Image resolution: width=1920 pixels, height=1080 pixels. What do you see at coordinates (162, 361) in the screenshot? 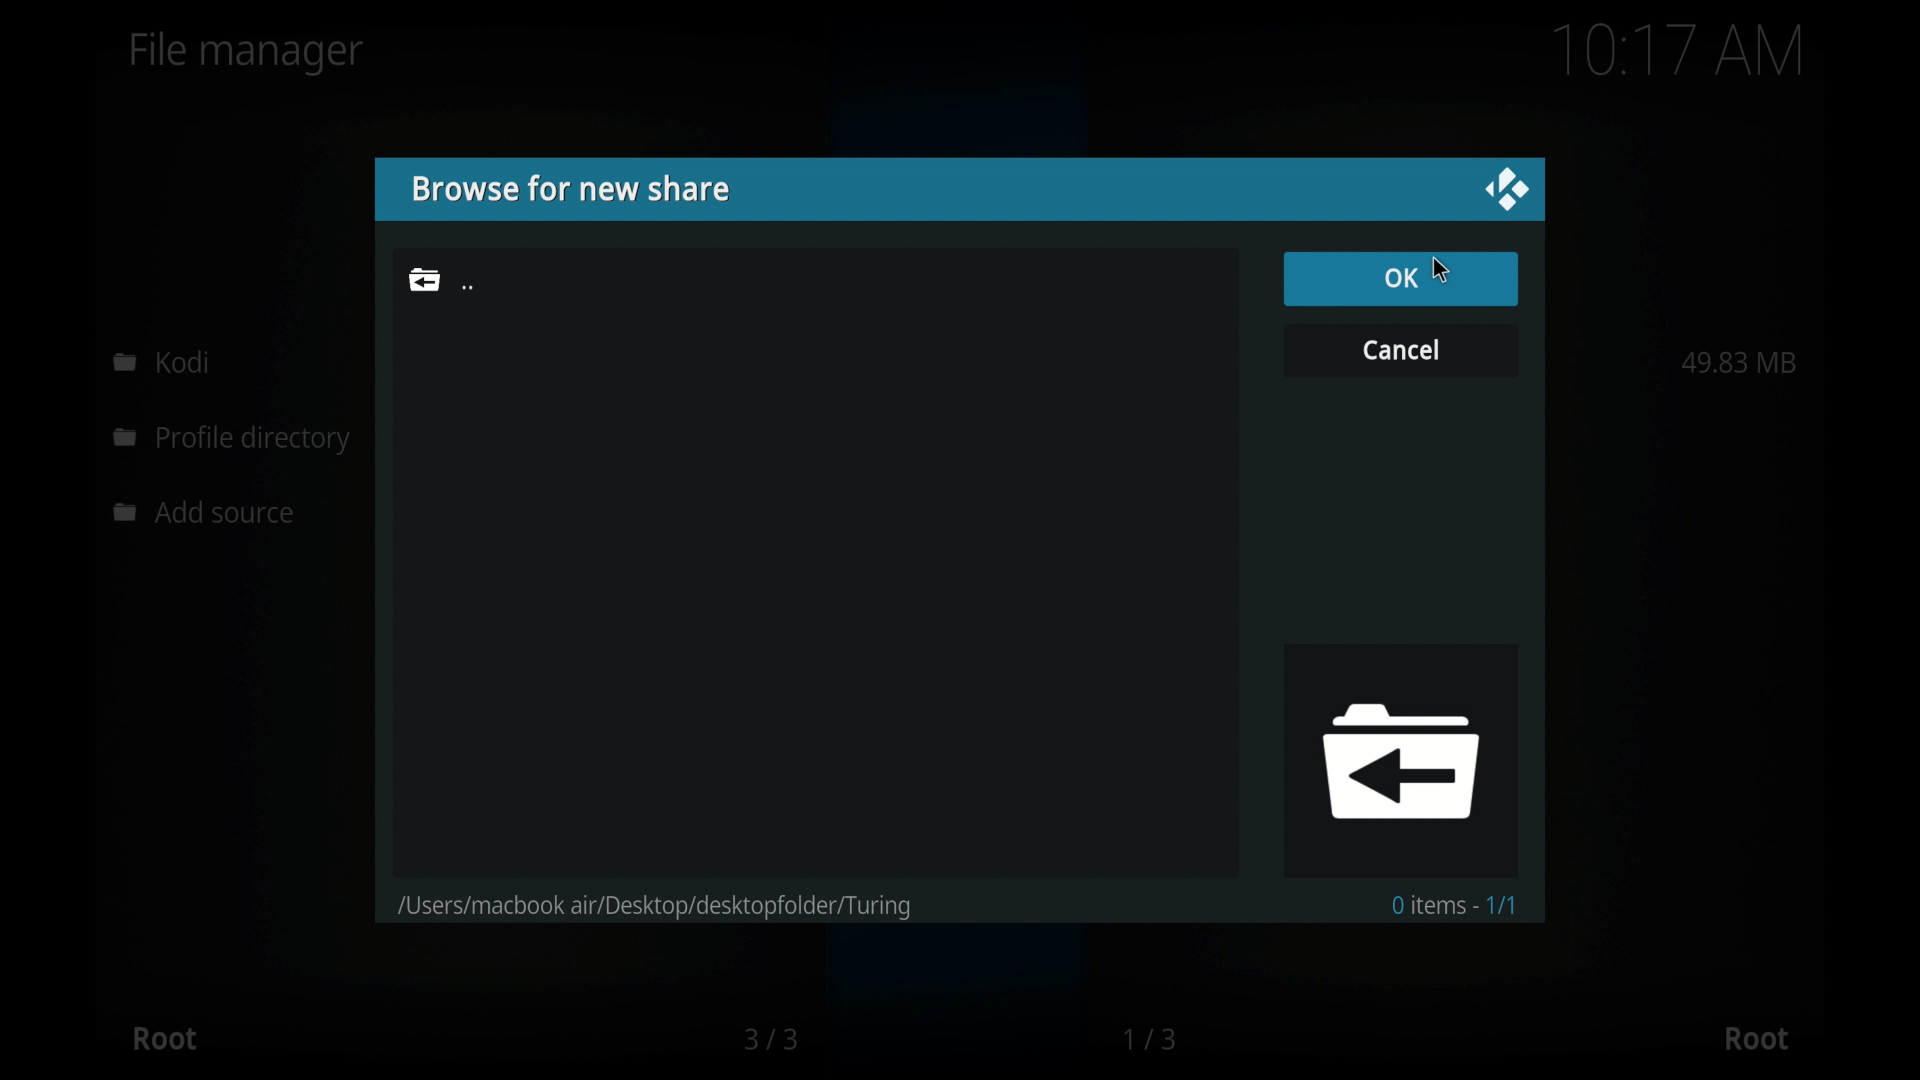
I see `kodi` at bounding box center [162, 361].